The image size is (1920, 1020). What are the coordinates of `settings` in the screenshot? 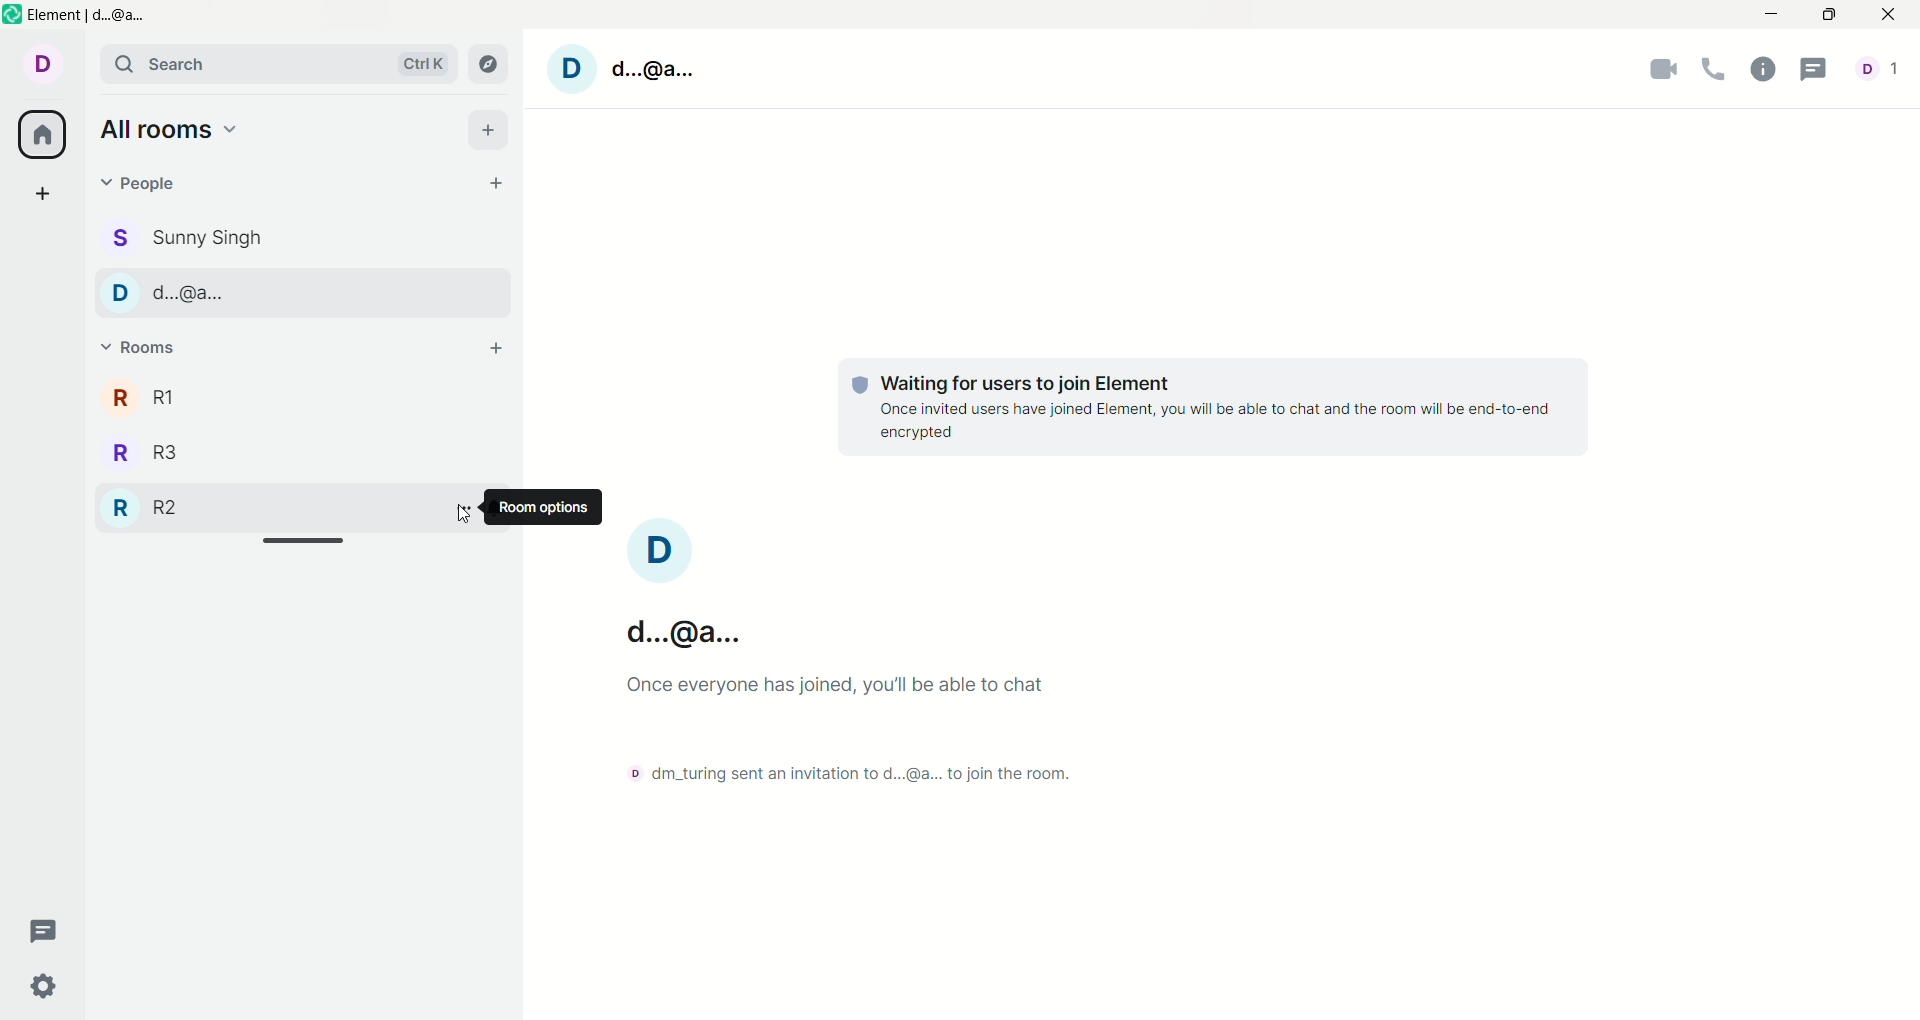 It's located at (43, 989).